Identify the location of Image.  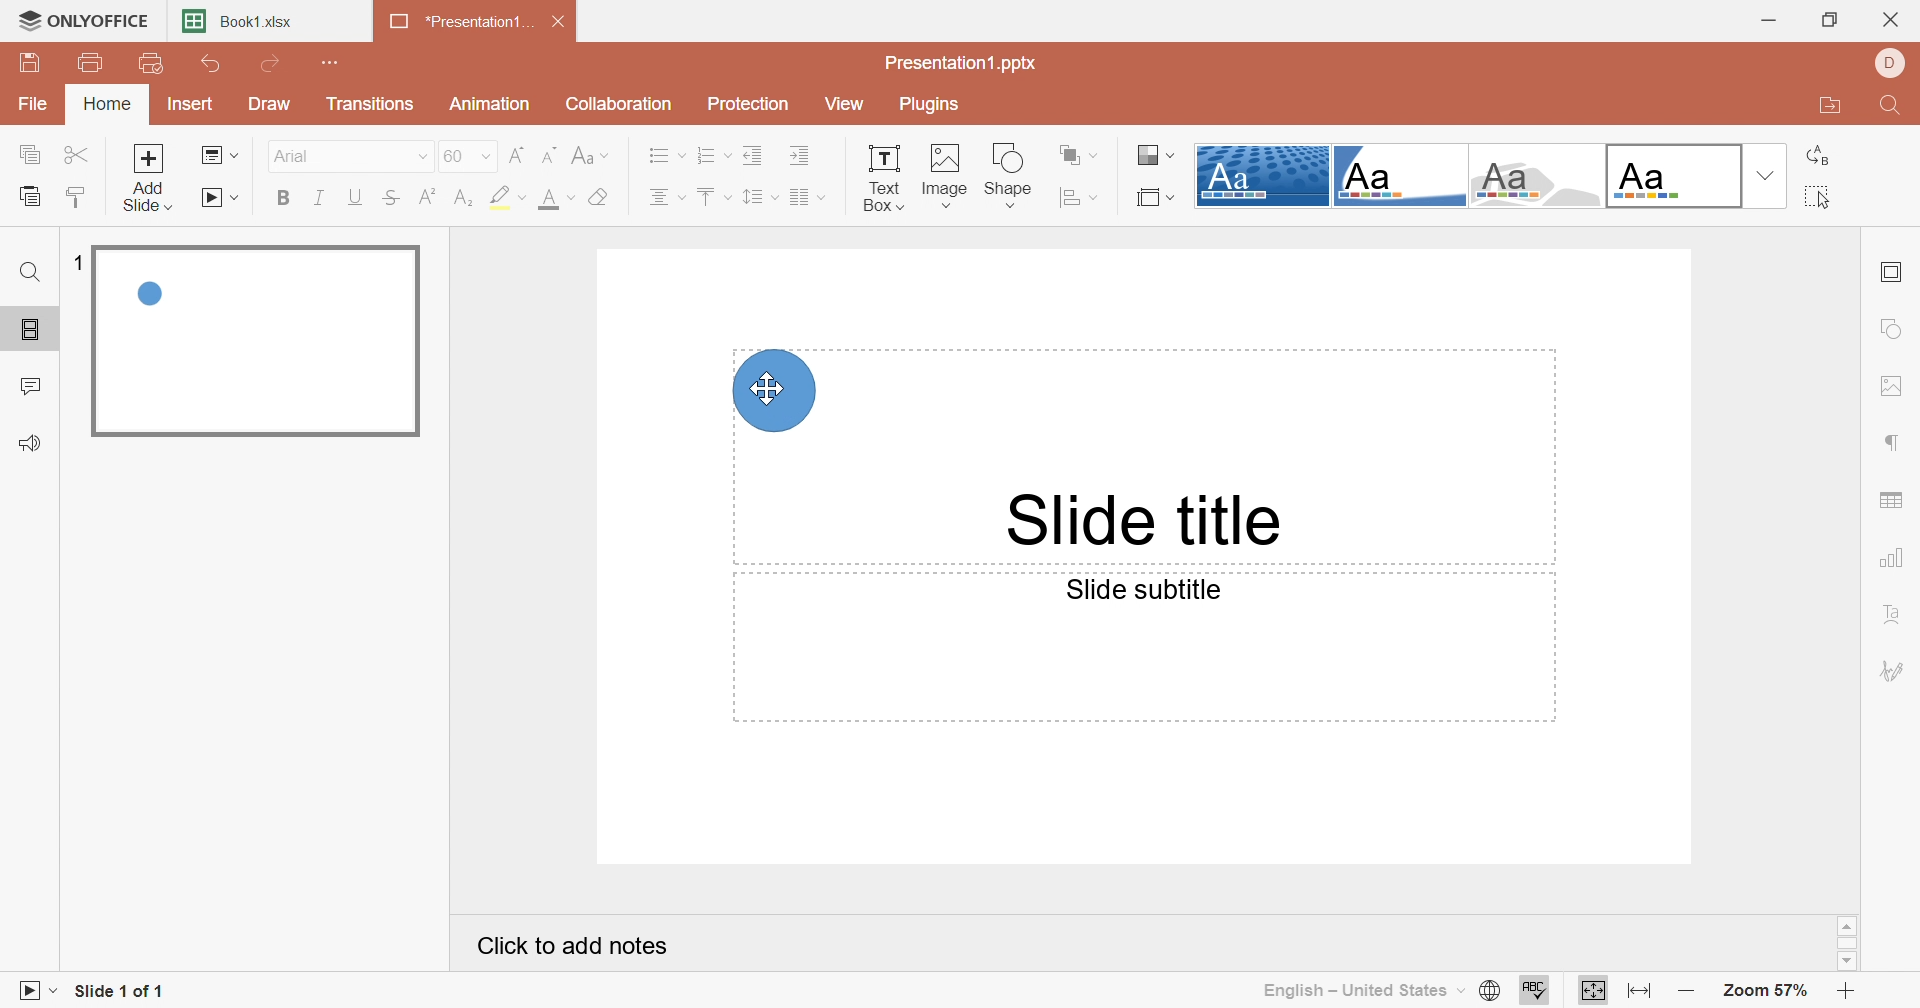
(941, 176).